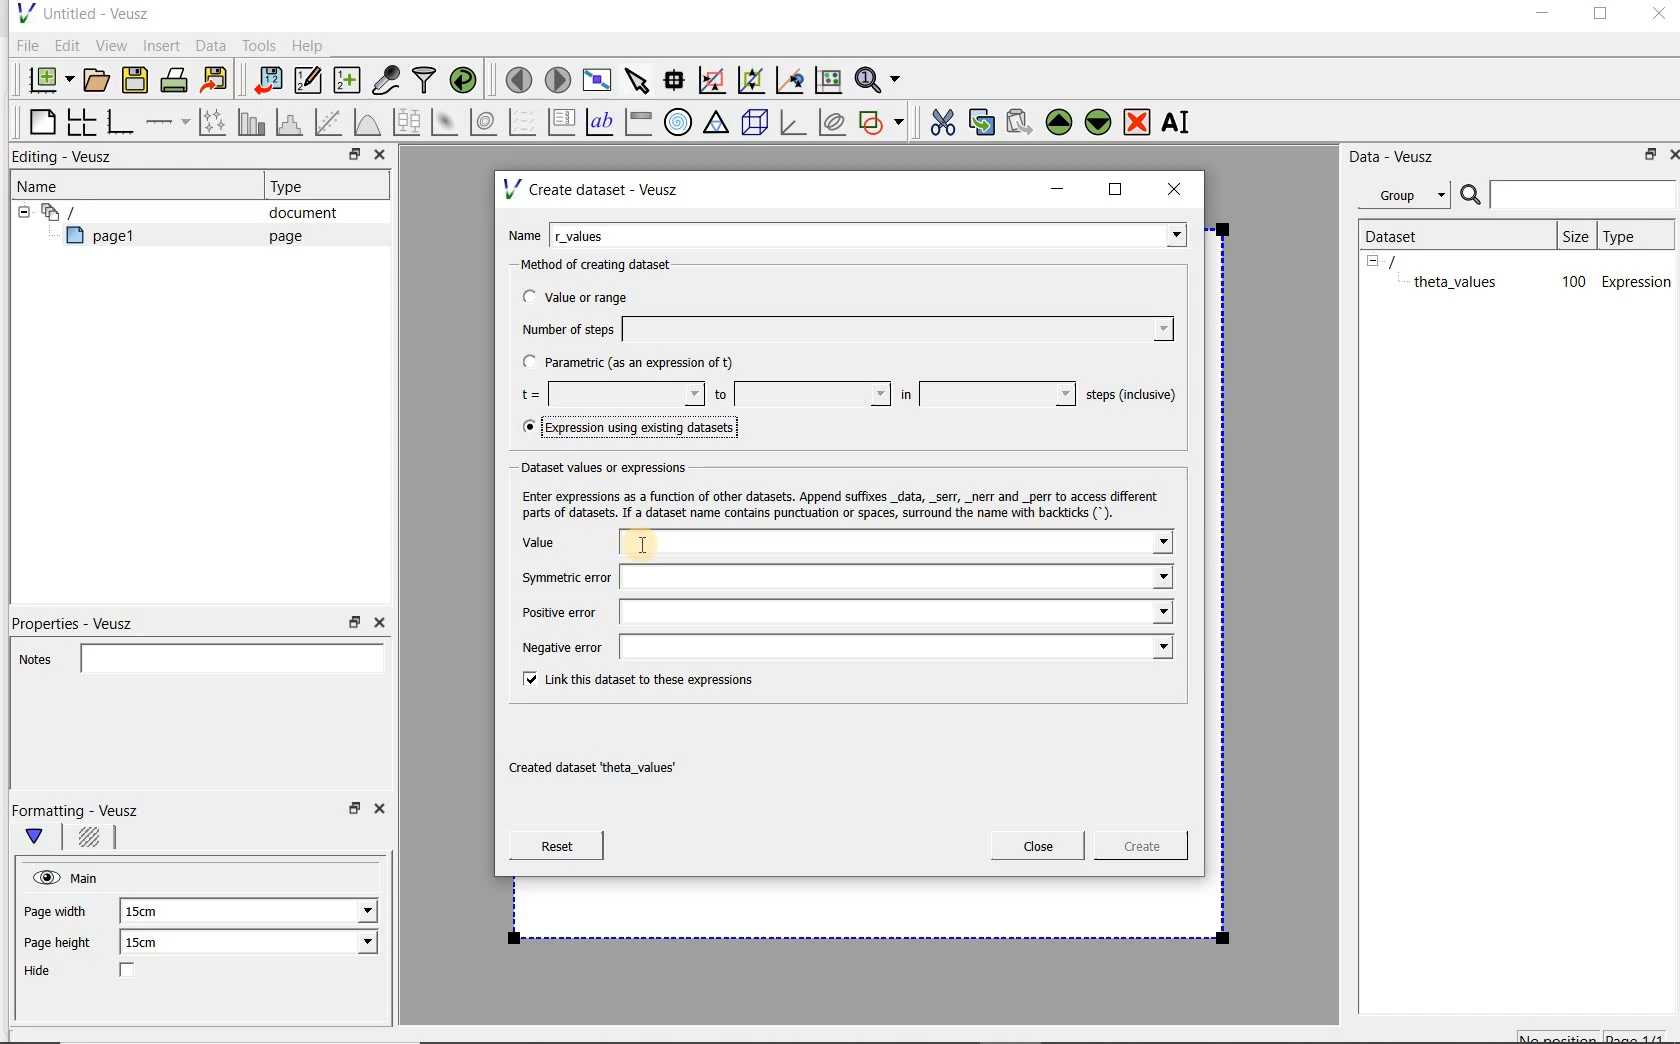  Describe the element at coordinates (257, 46) in the screenshot. I see `Tools` at that location.